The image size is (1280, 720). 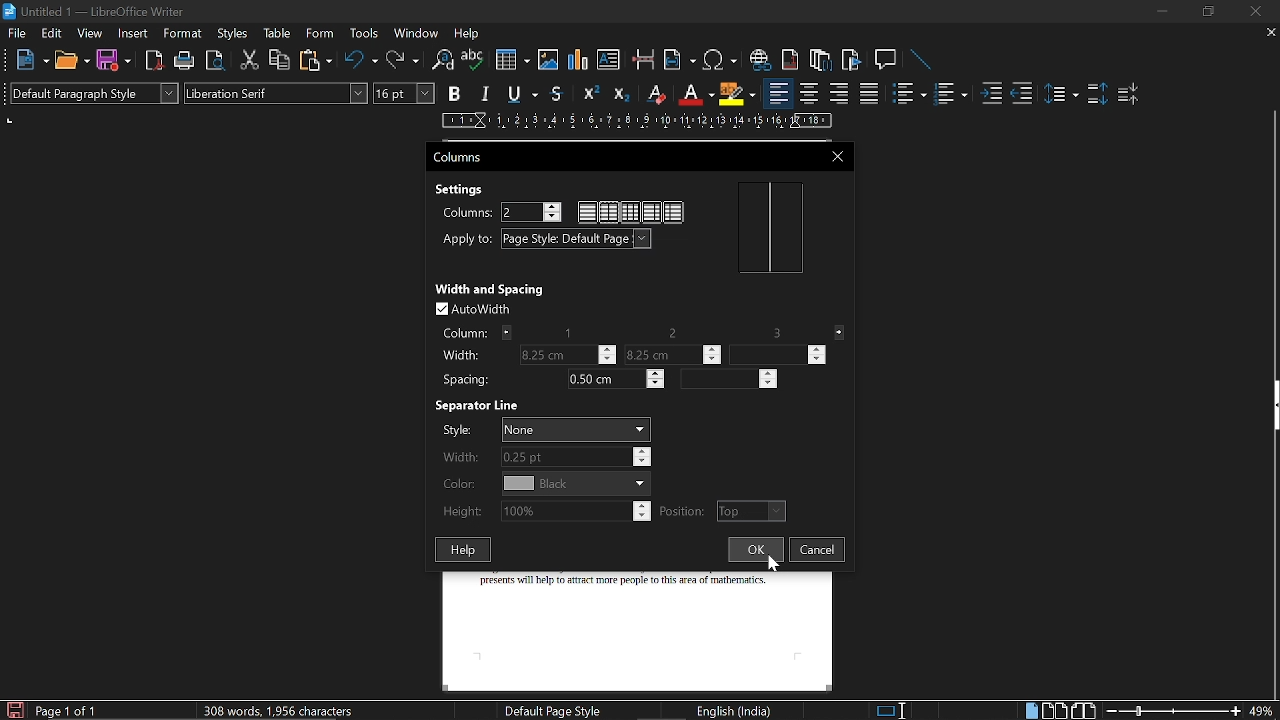 What do you see at coordinates (643, 332) in the screenshot?
I see `Column no` at bounding box center [643, 332].